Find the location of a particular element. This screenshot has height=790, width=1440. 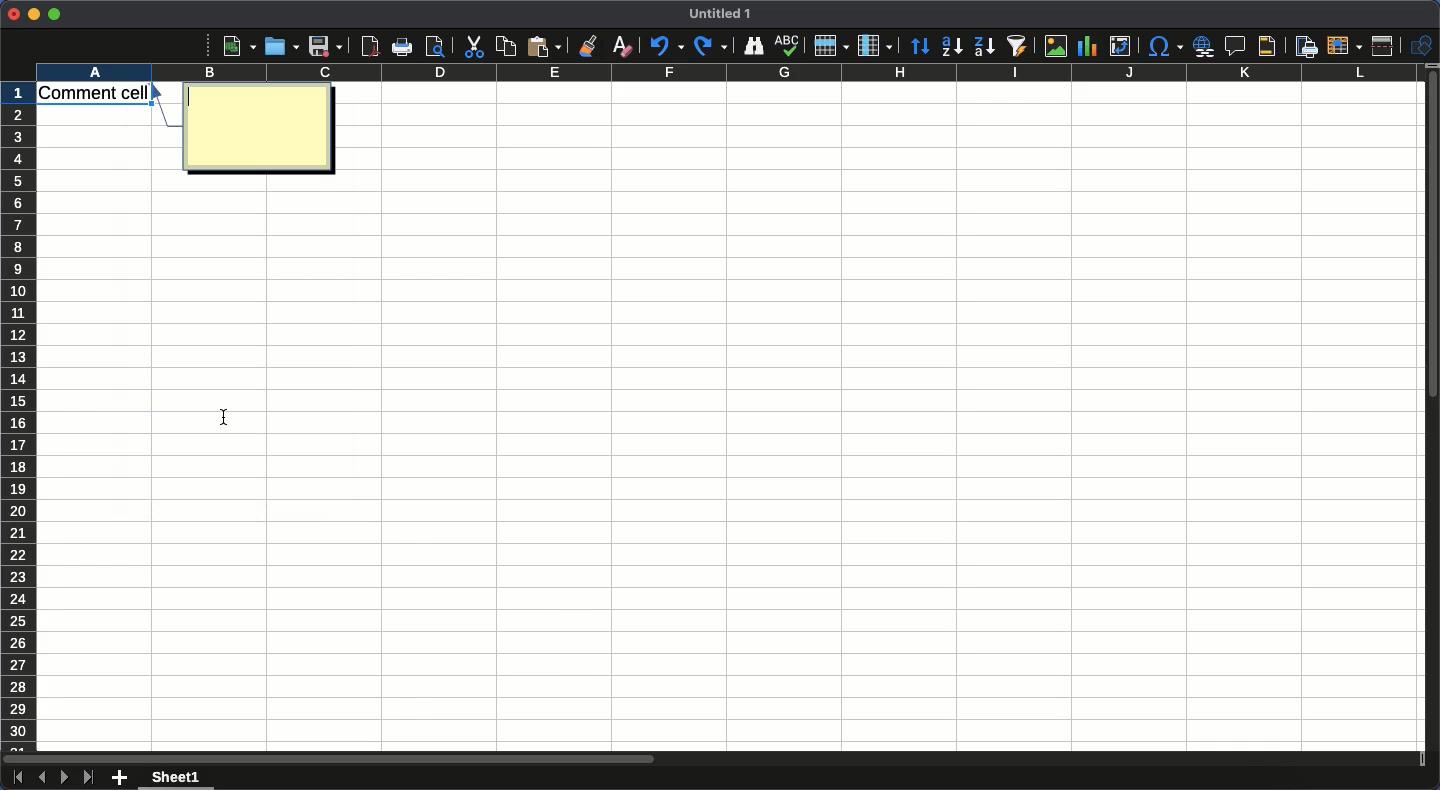

Freeze rows and columns is located at coordinates (1344, 45).